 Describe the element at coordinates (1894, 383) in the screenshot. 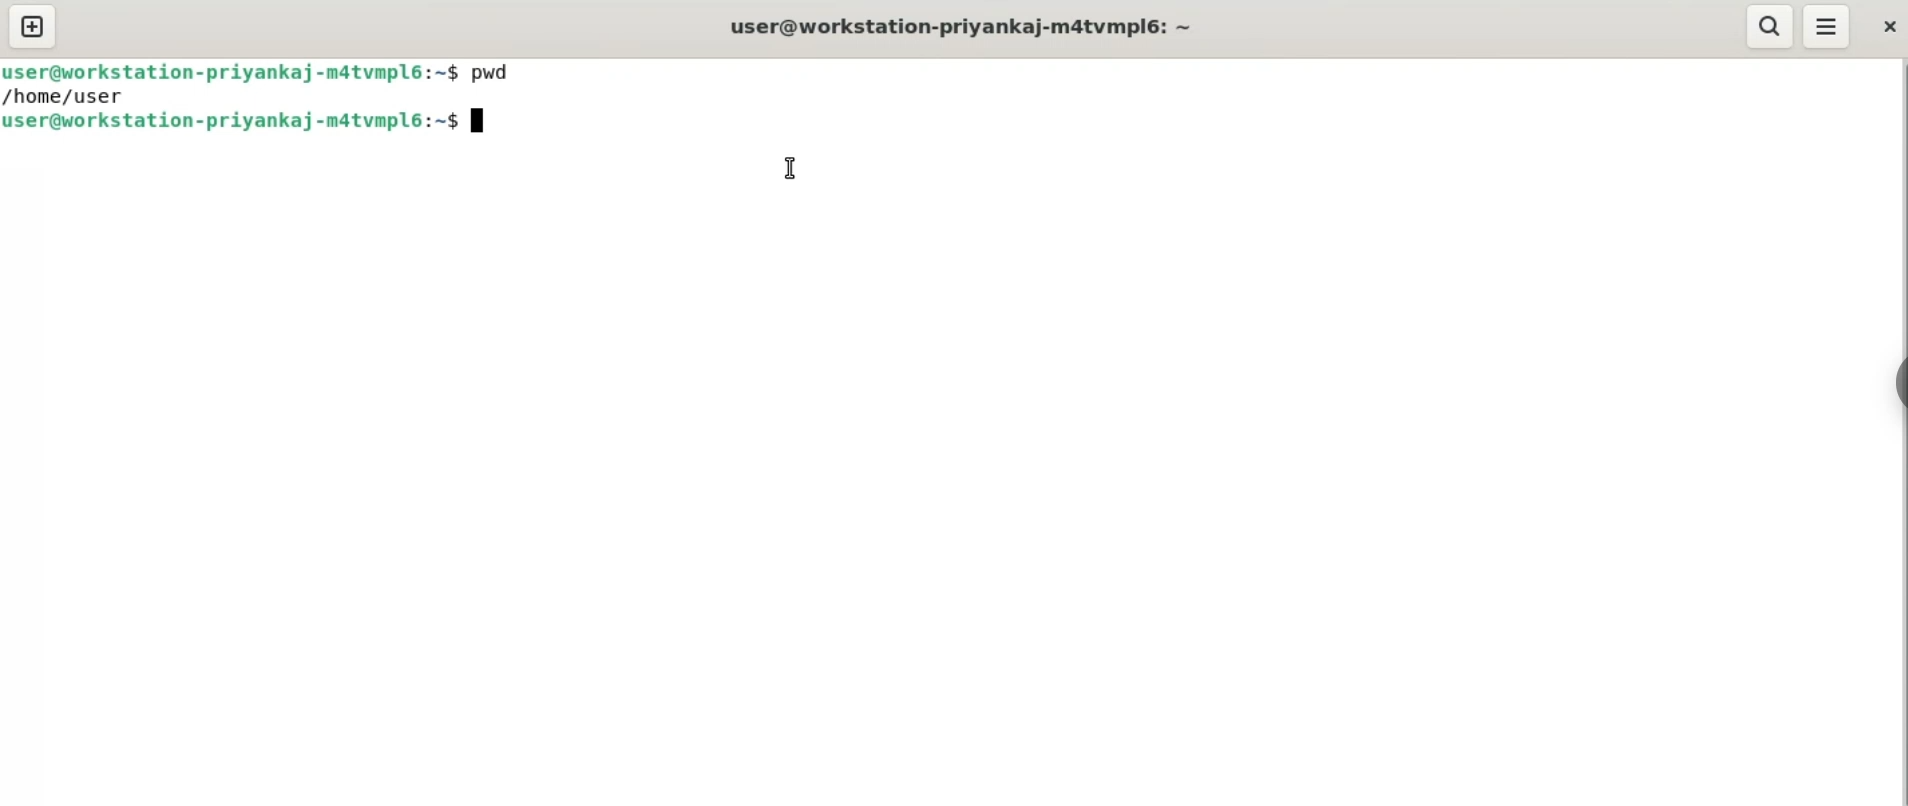

I see `sidebar` at that location.